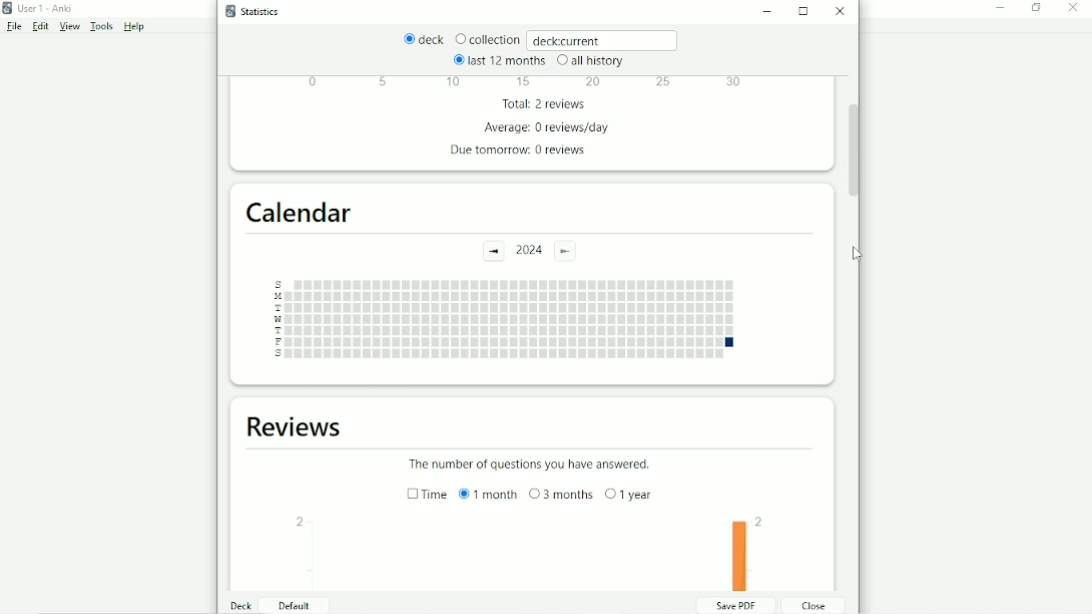  What do you see at coordinates (498, 60) in the screenshot?
I see `last 12 months` at bounding box center [498, 60].